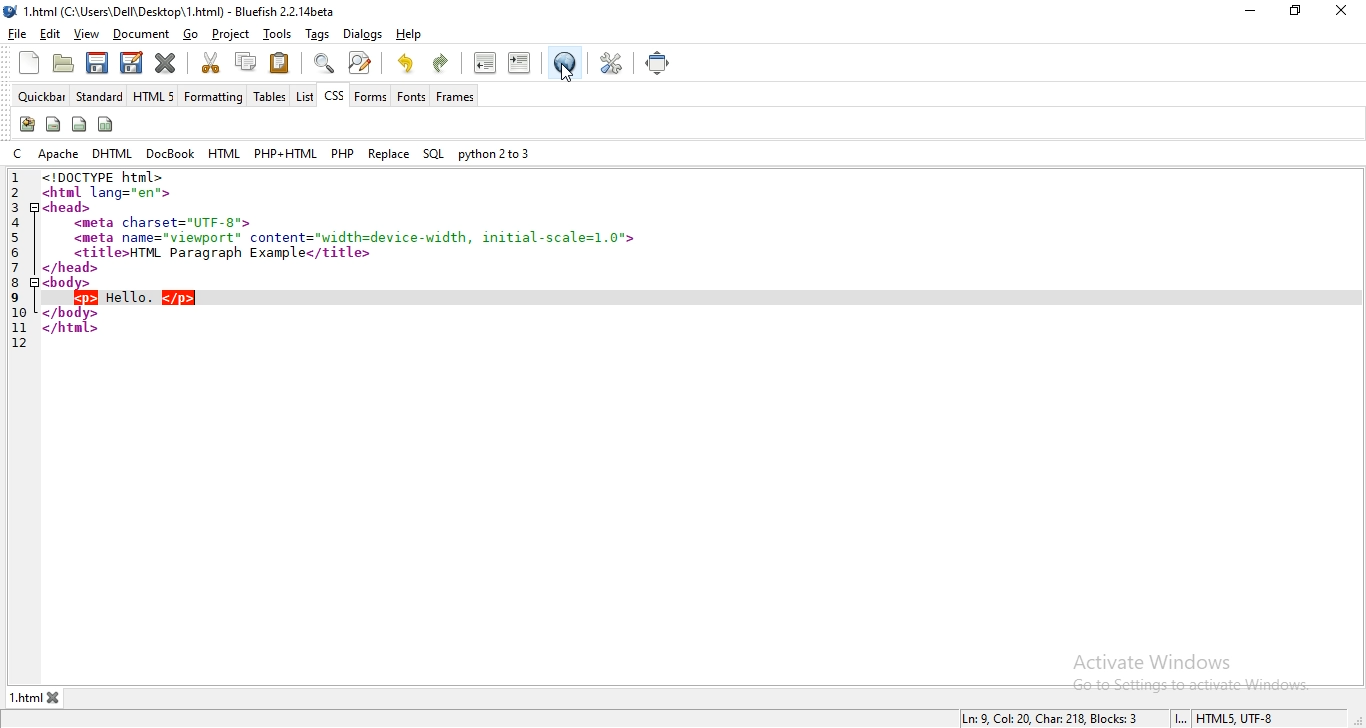 The height and width of the screenshot is (728, 1366). Describe the element at coordinates (270, 95) in the screenshot. I see `tables` at that location.